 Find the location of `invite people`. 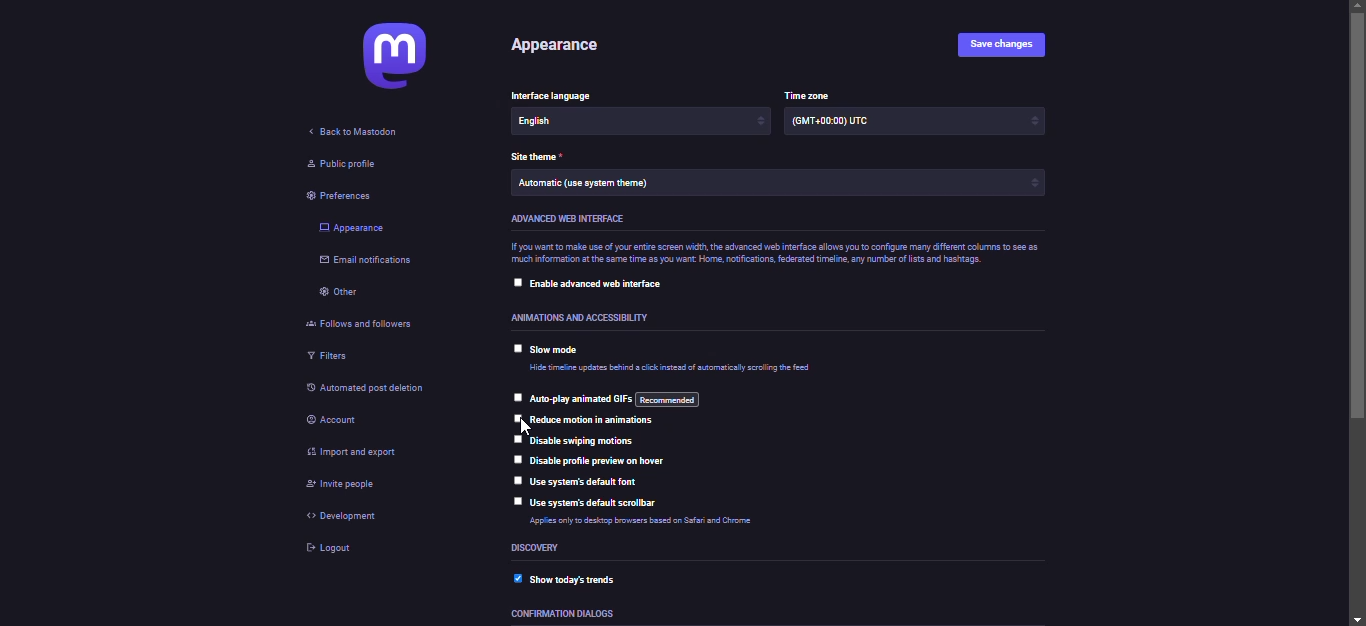

invite people is located at coordinates (336, 487).